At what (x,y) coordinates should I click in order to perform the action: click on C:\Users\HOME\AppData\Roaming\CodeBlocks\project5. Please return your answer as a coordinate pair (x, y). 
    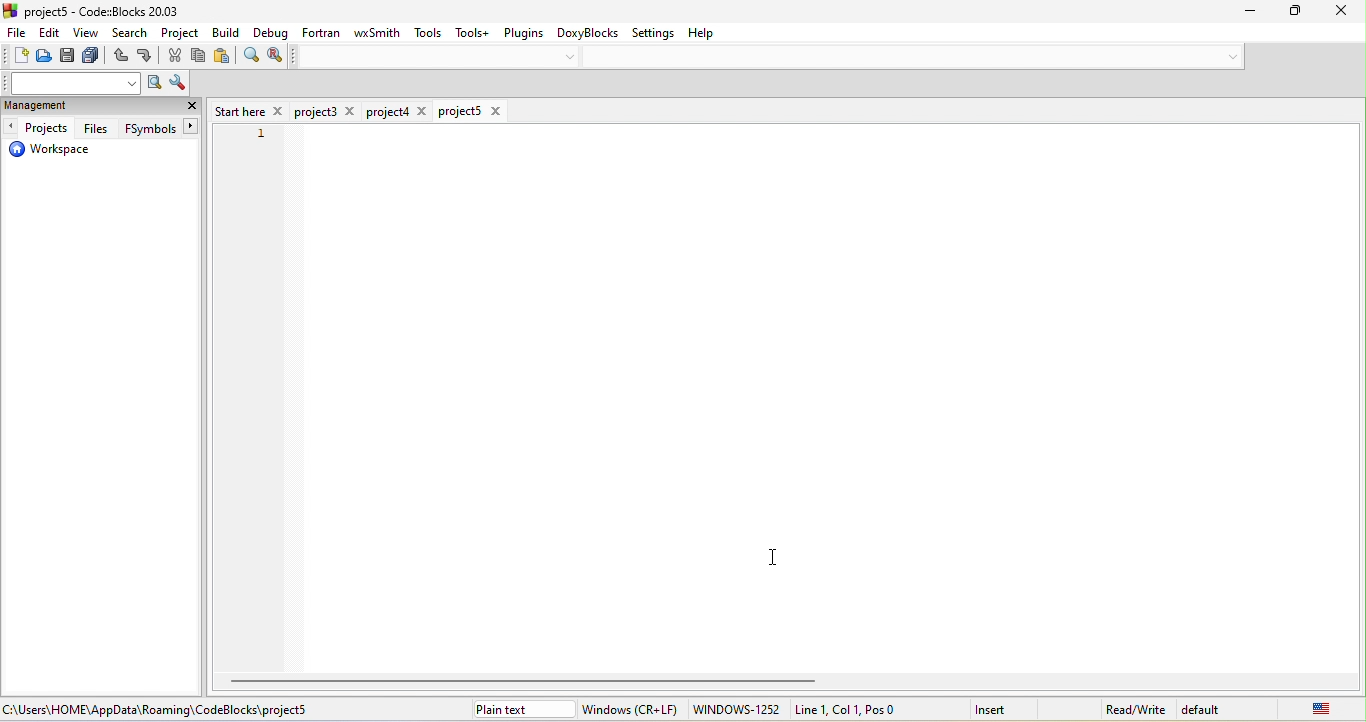
    Looking at the image, I should click on (161, 711).